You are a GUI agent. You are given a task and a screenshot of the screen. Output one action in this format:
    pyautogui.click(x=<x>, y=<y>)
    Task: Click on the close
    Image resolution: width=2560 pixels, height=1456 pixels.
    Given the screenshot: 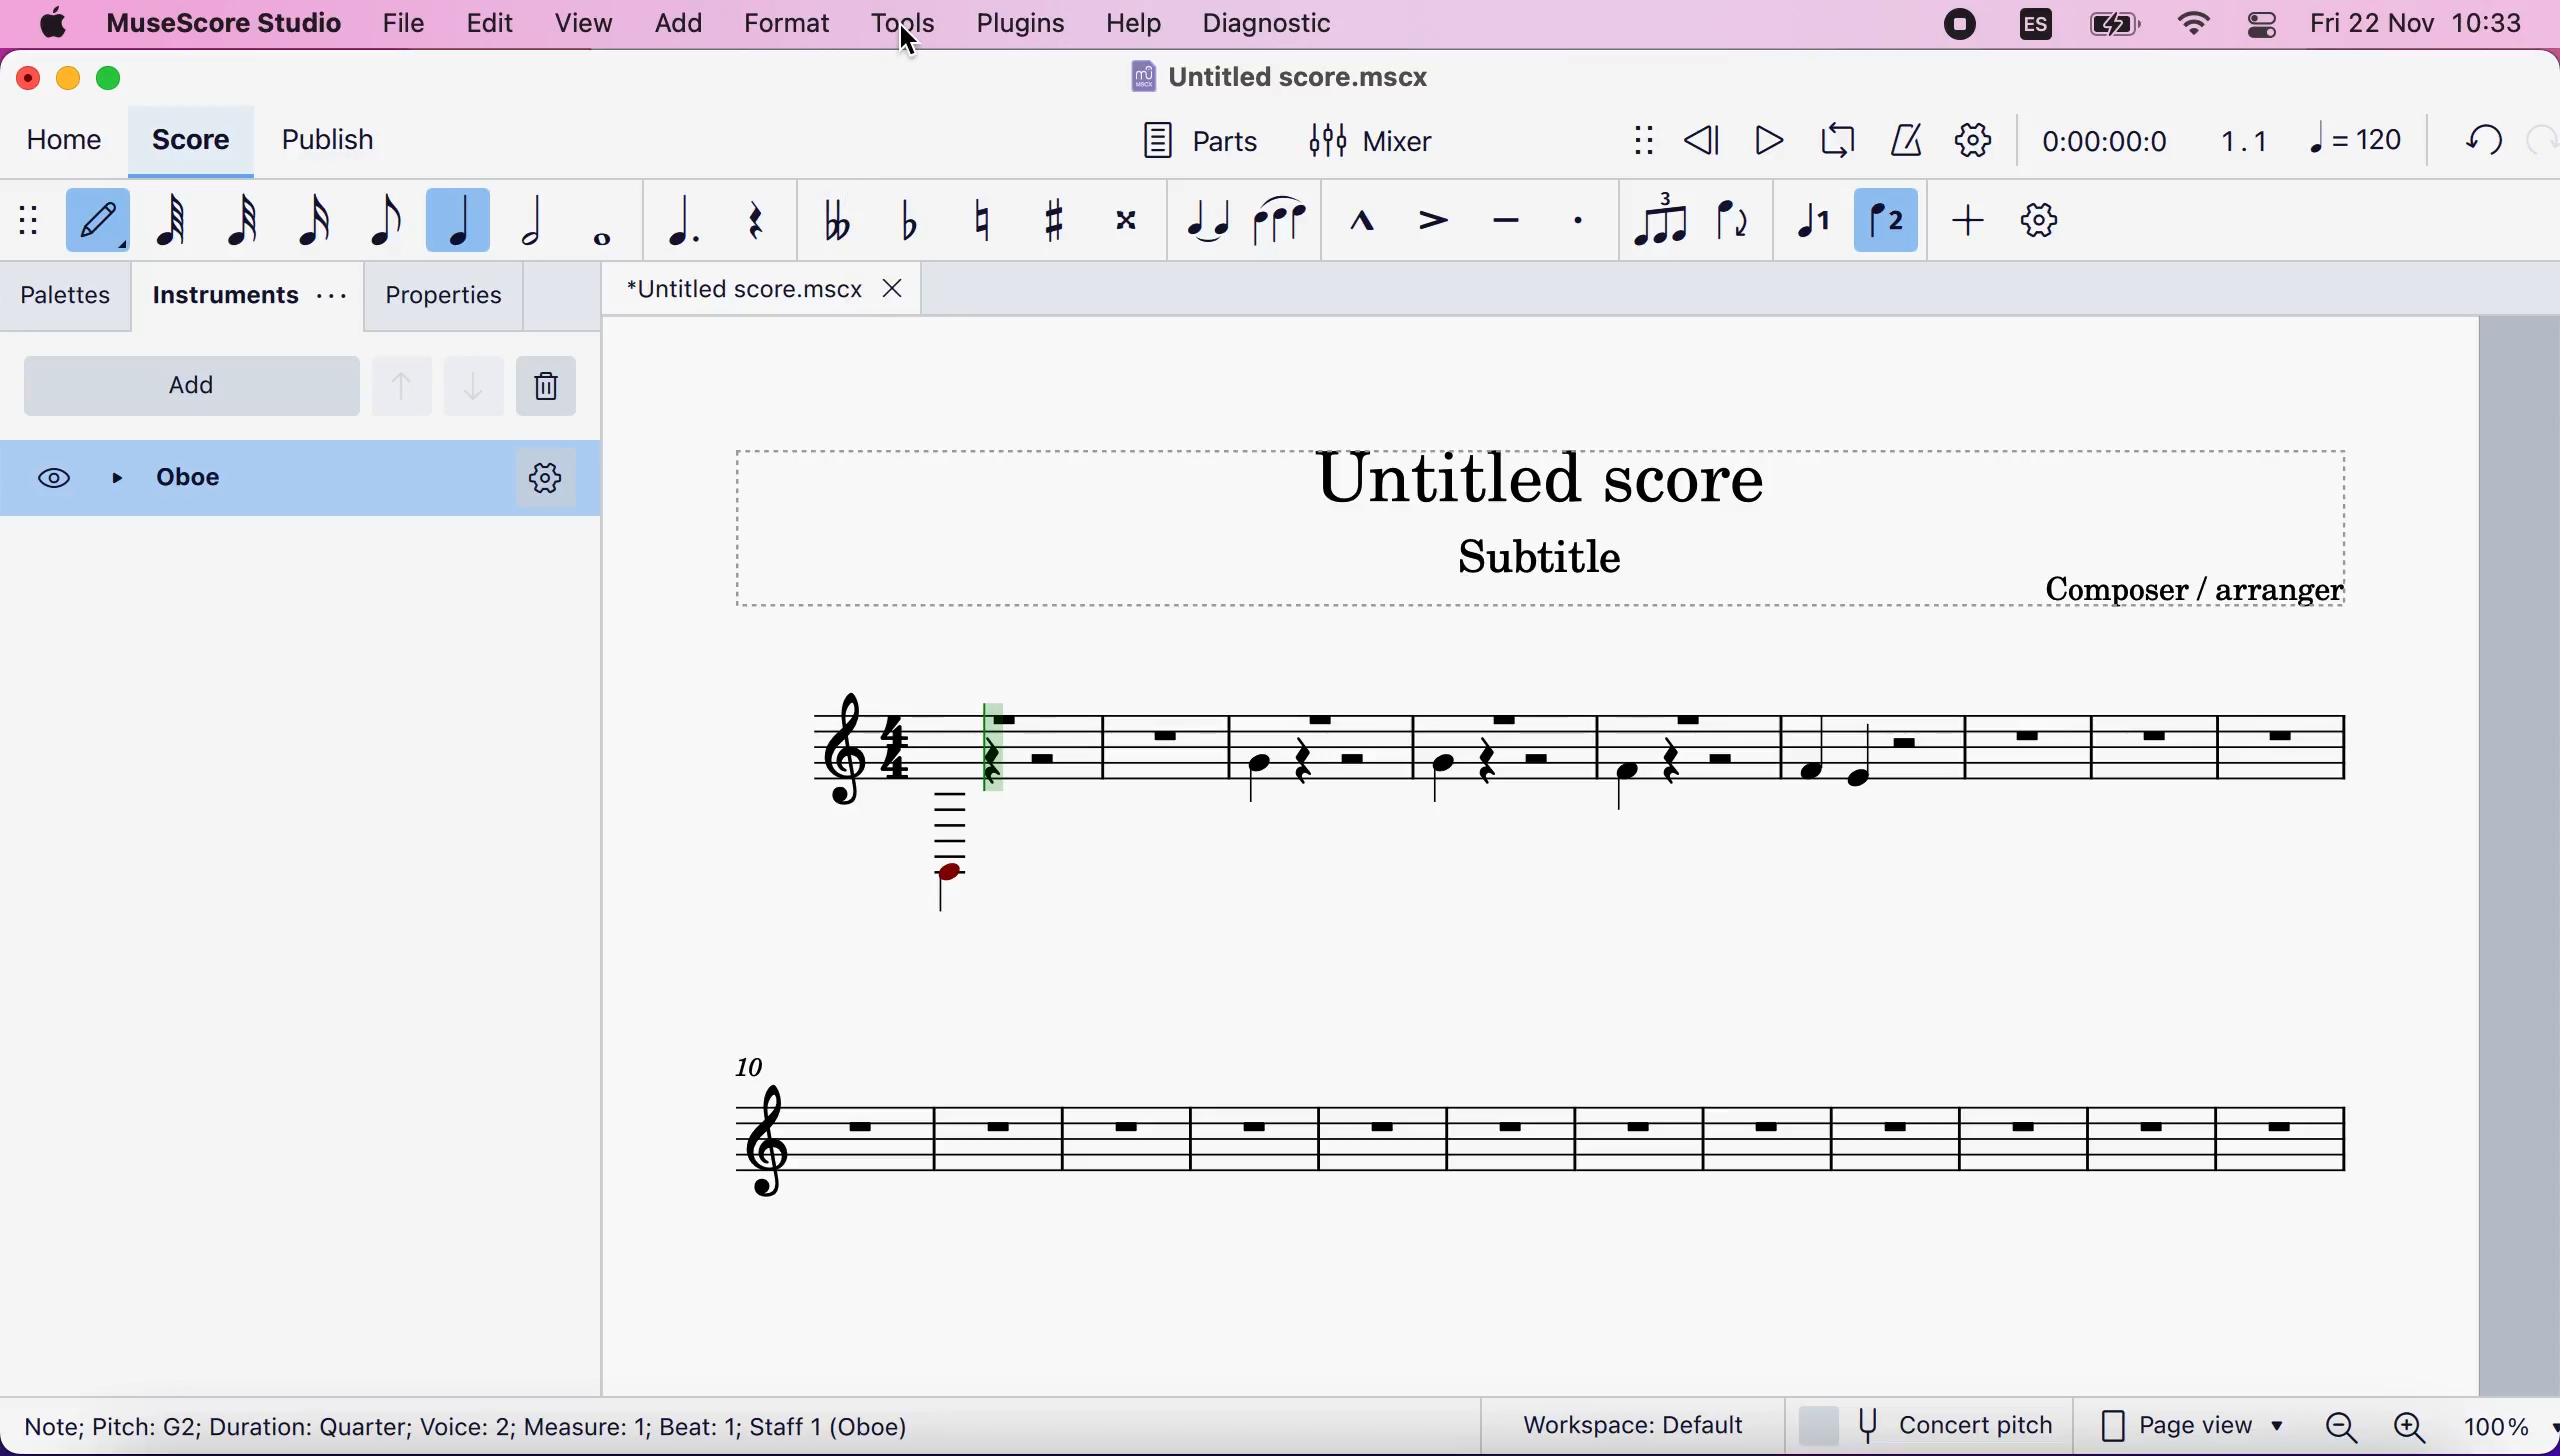 What is the action you would take?
    pyautogui.click(x=895, y=289)
    